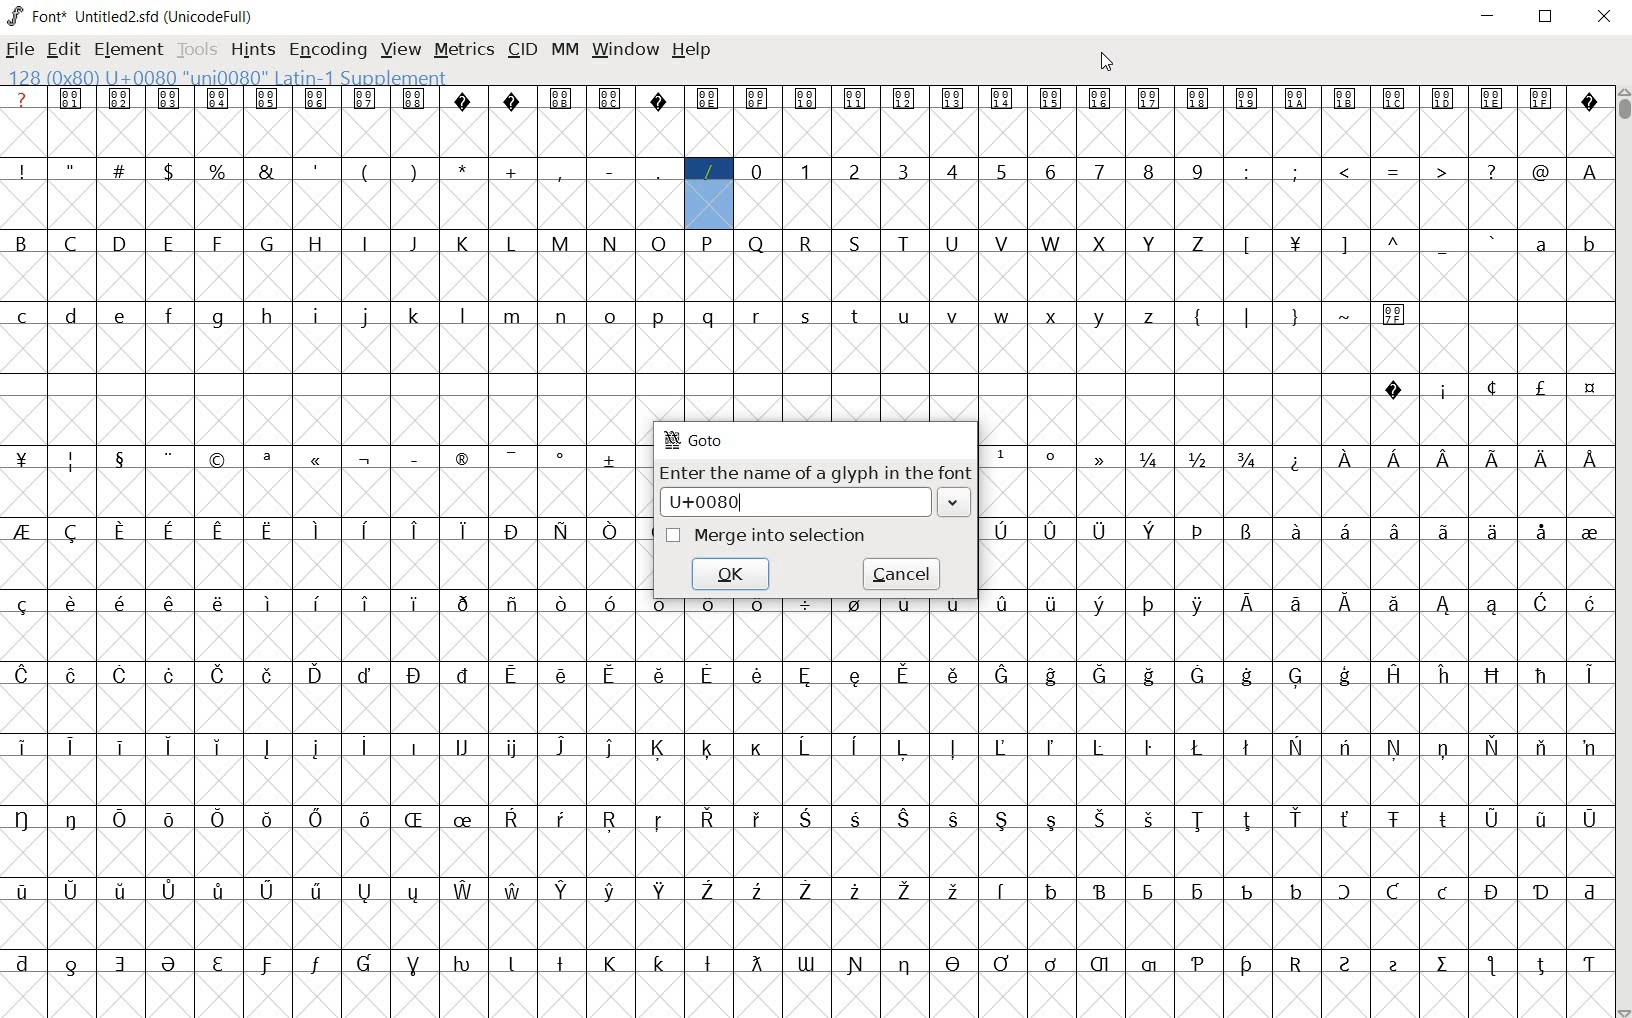  I want to click on glyph, so click(611, 460).